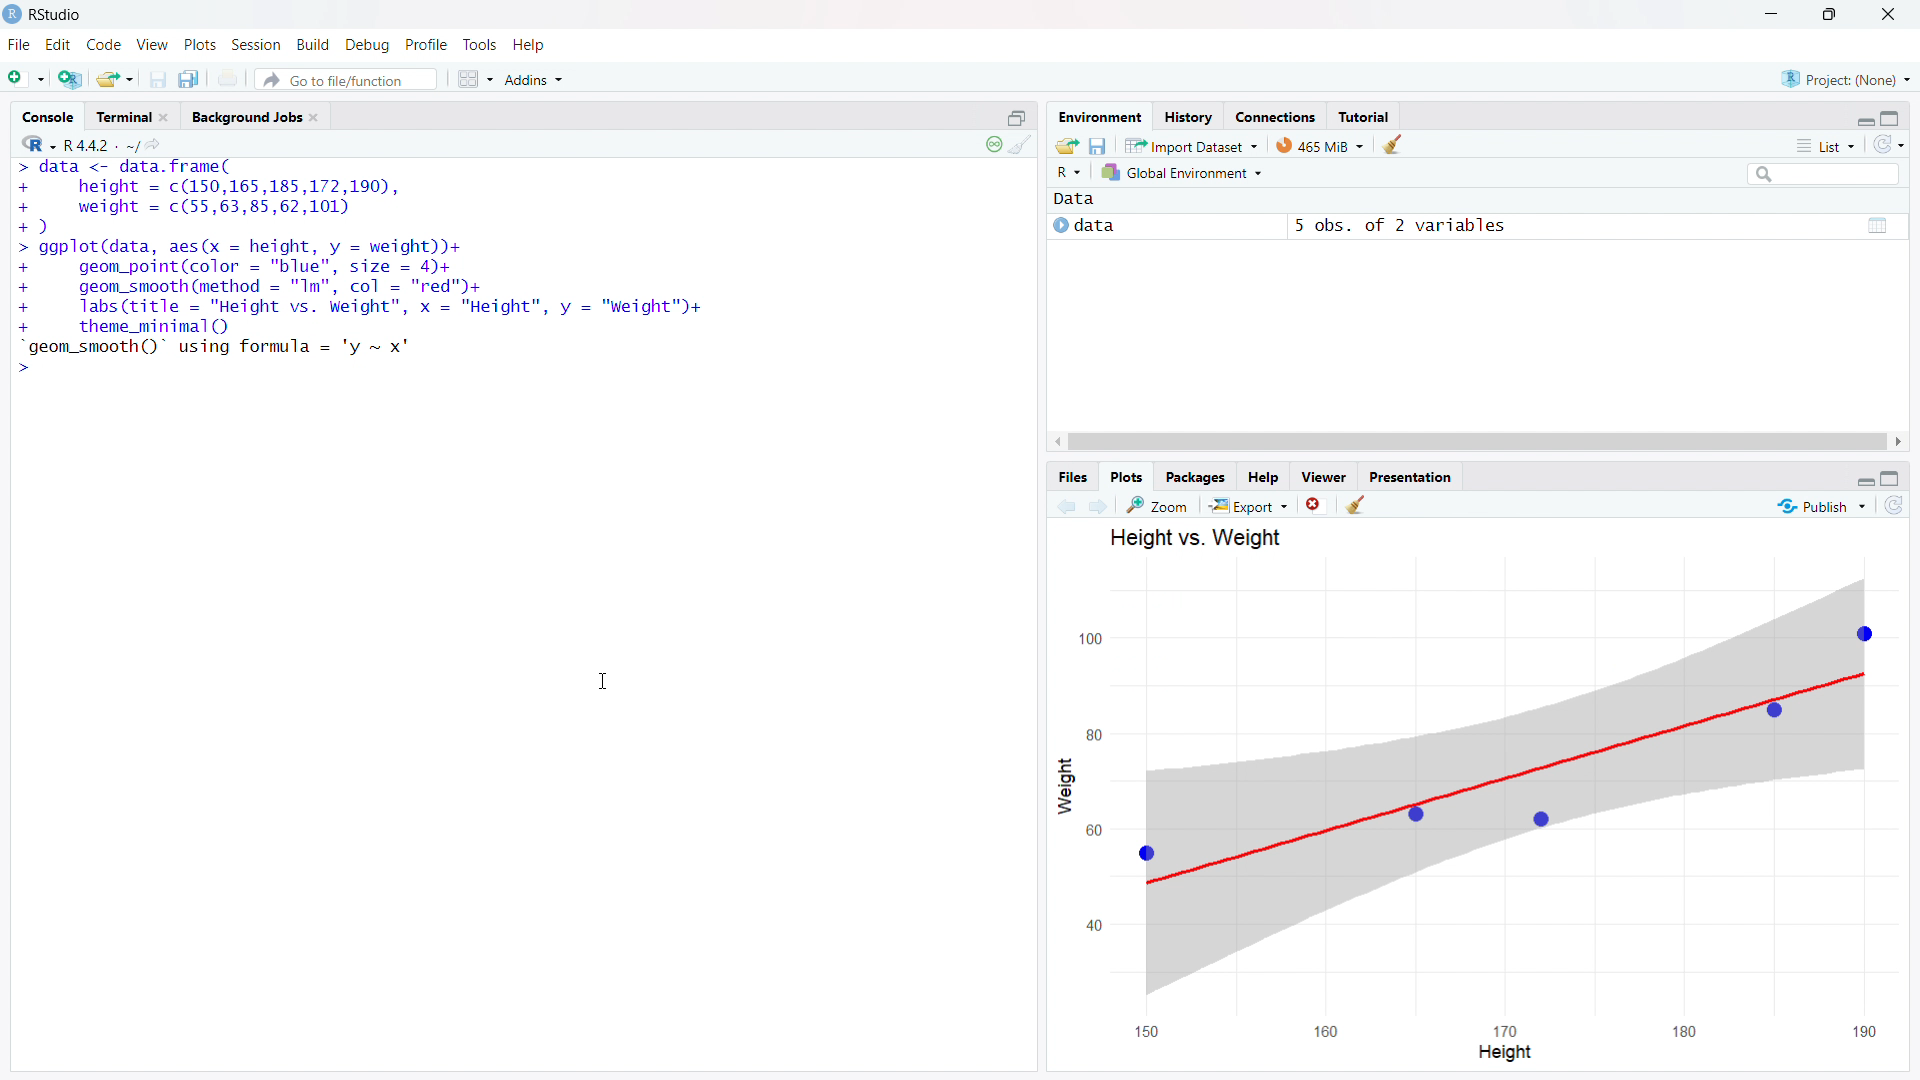 This screenshot has height=1080, width=1920. I want to click on minimize pane, so click(1864, 118).